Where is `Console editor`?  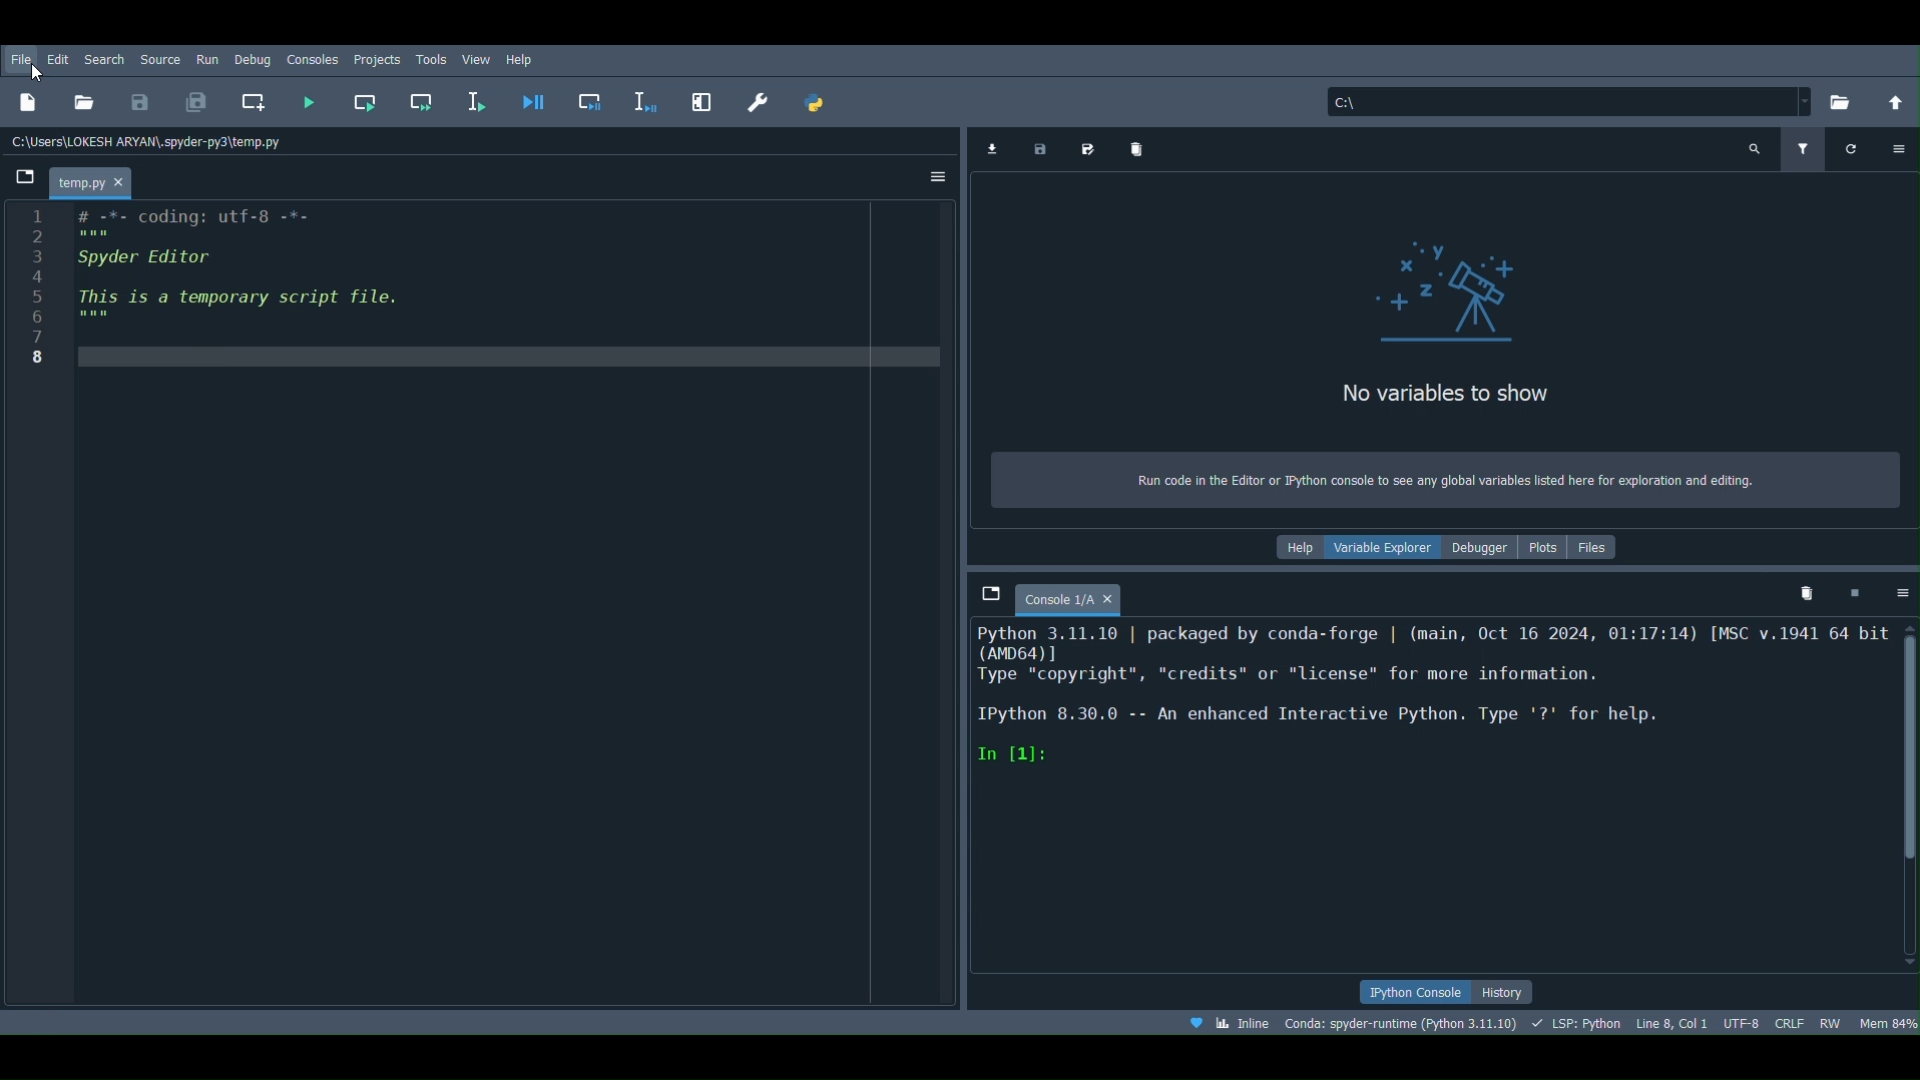
Console editor is located at coordinates (1430, 798).